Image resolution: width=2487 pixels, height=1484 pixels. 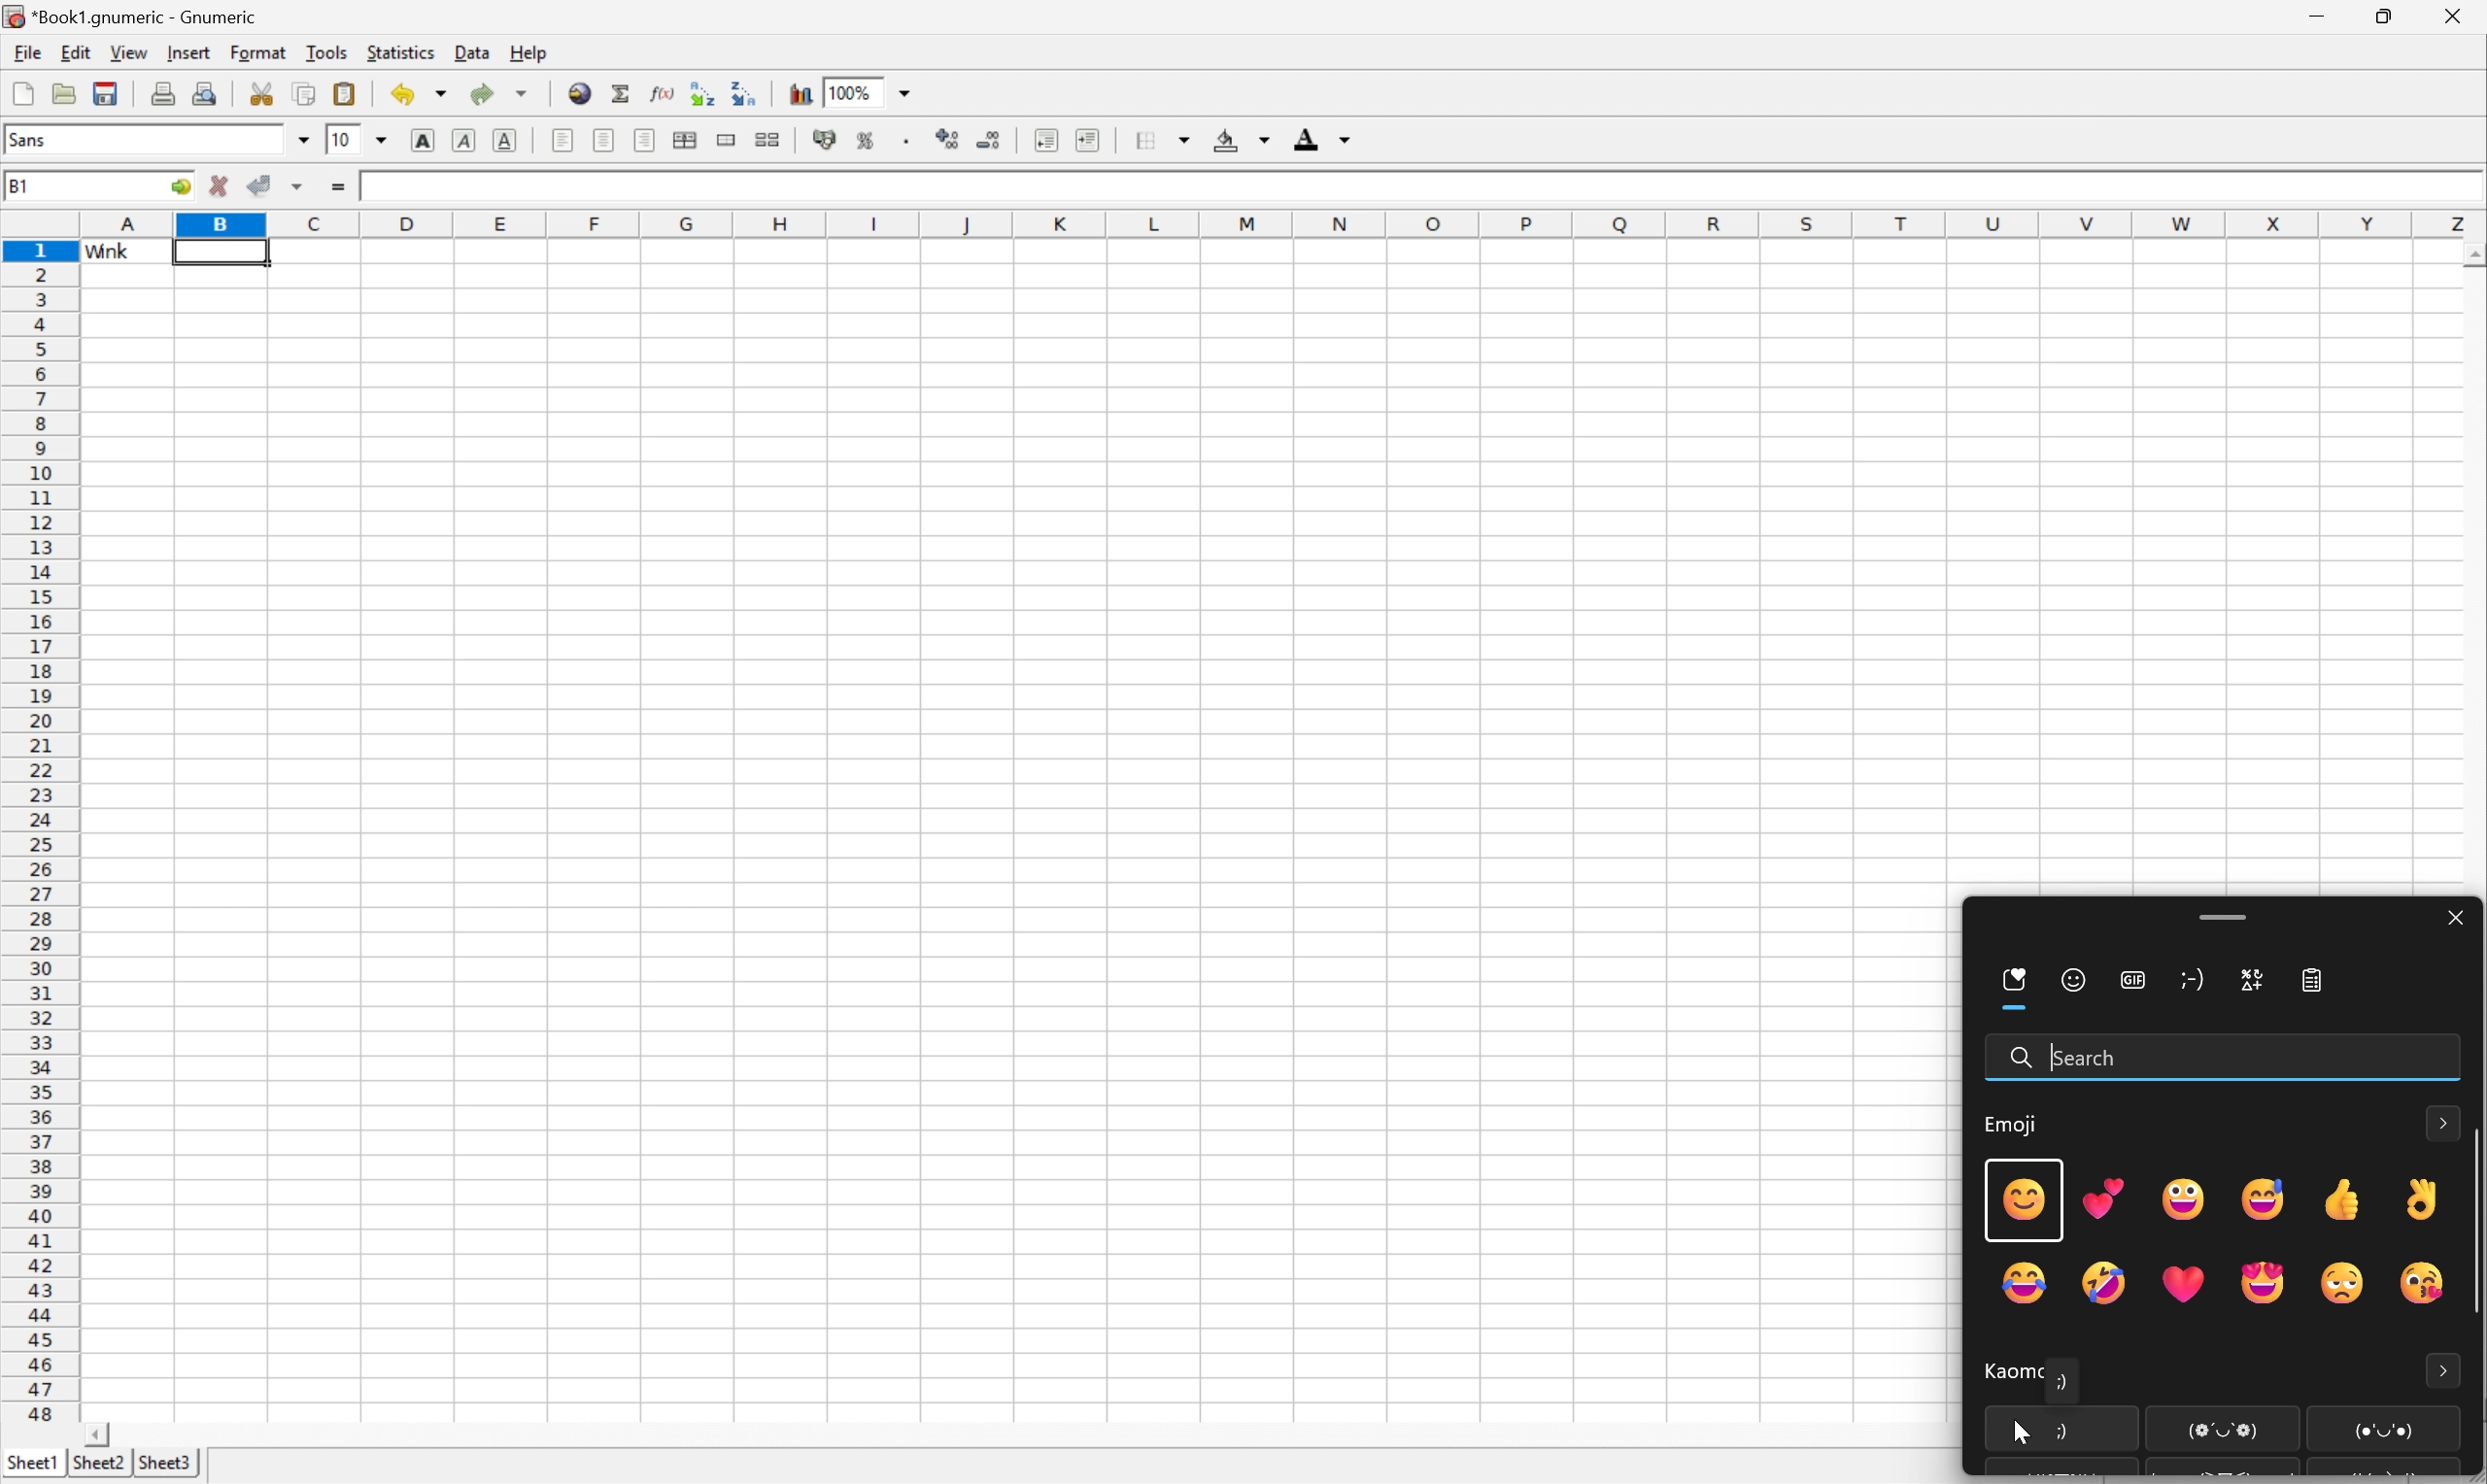 I want to click on cursor, so click(x=2016, y=1434).